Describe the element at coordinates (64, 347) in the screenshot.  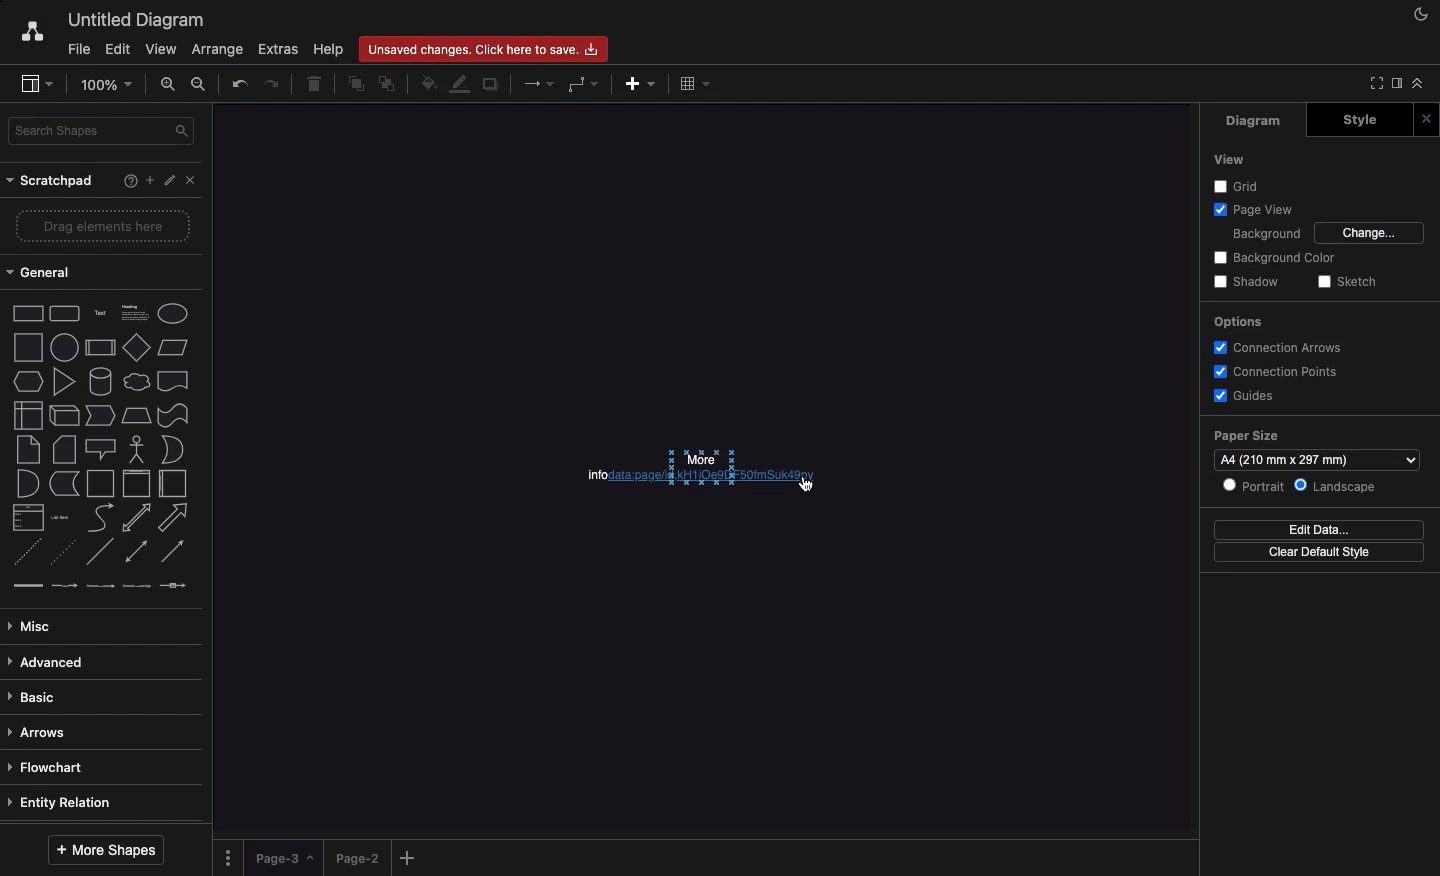
I see `circle` at that location.